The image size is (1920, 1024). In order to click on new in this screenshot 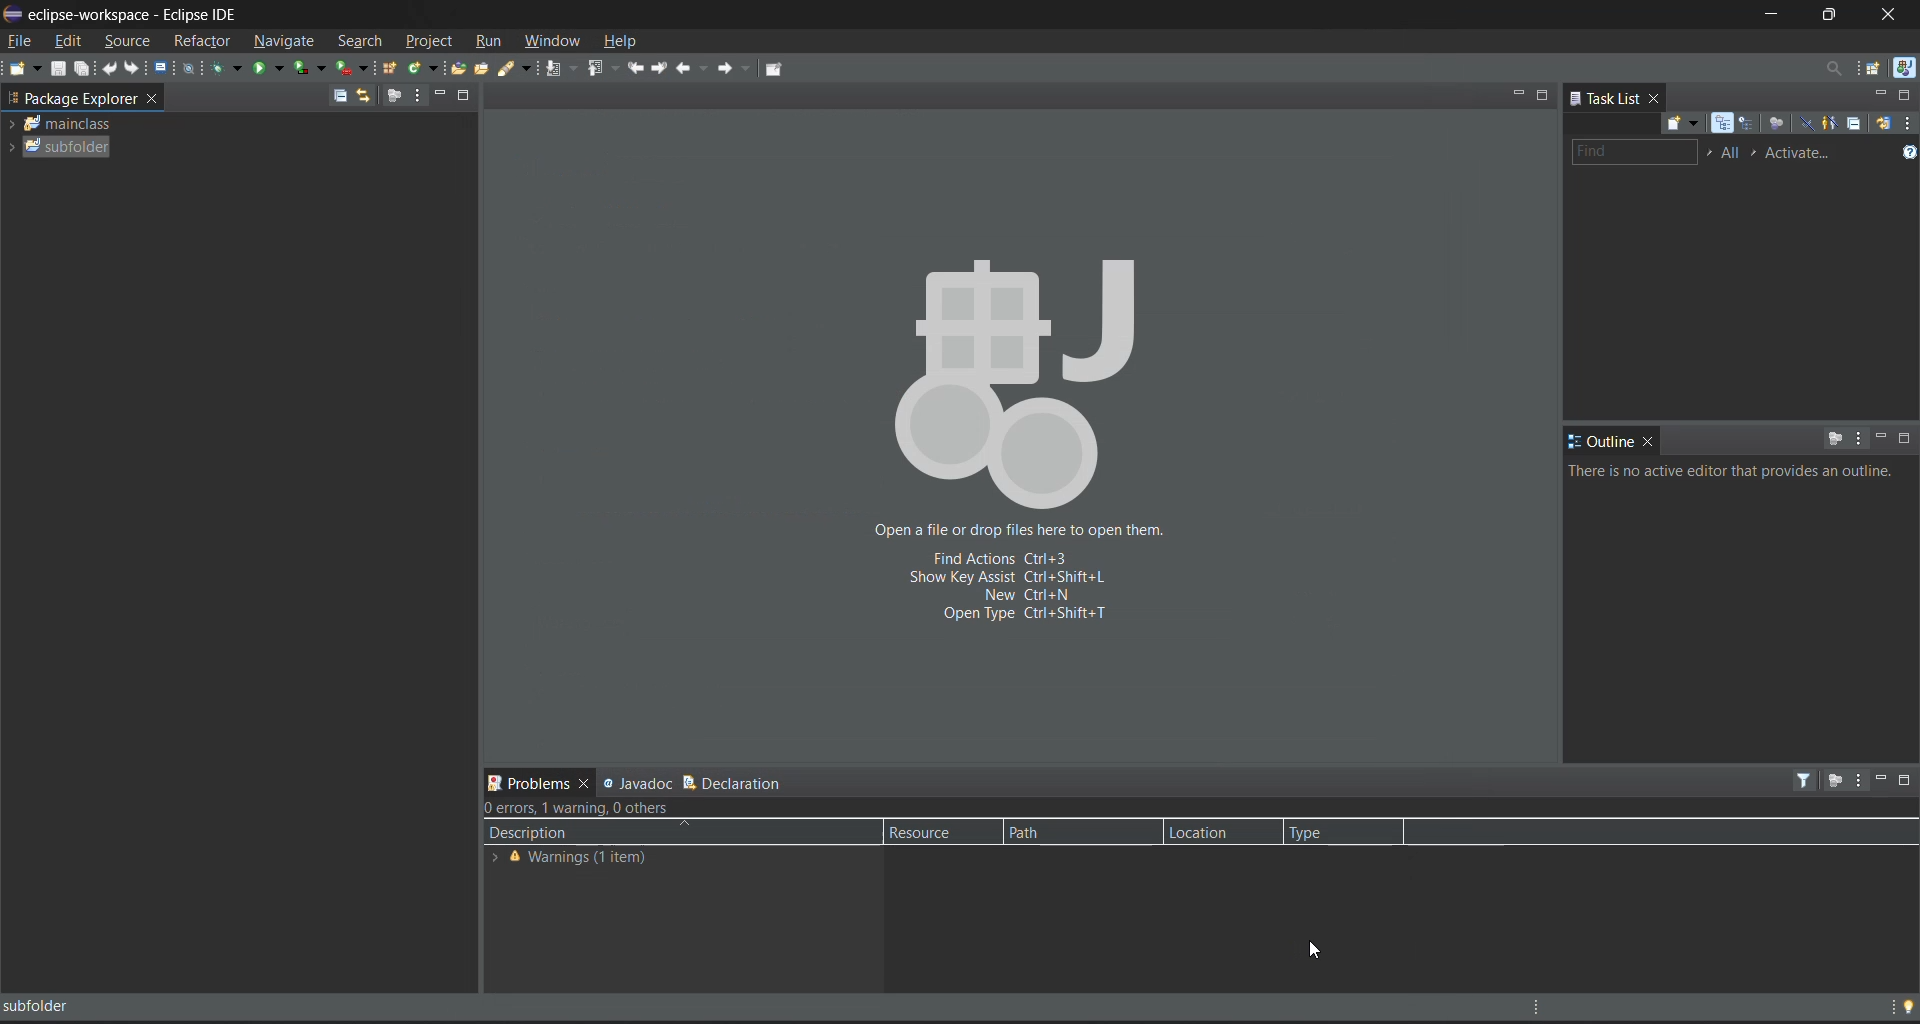, I will do `click(25, 68)`.